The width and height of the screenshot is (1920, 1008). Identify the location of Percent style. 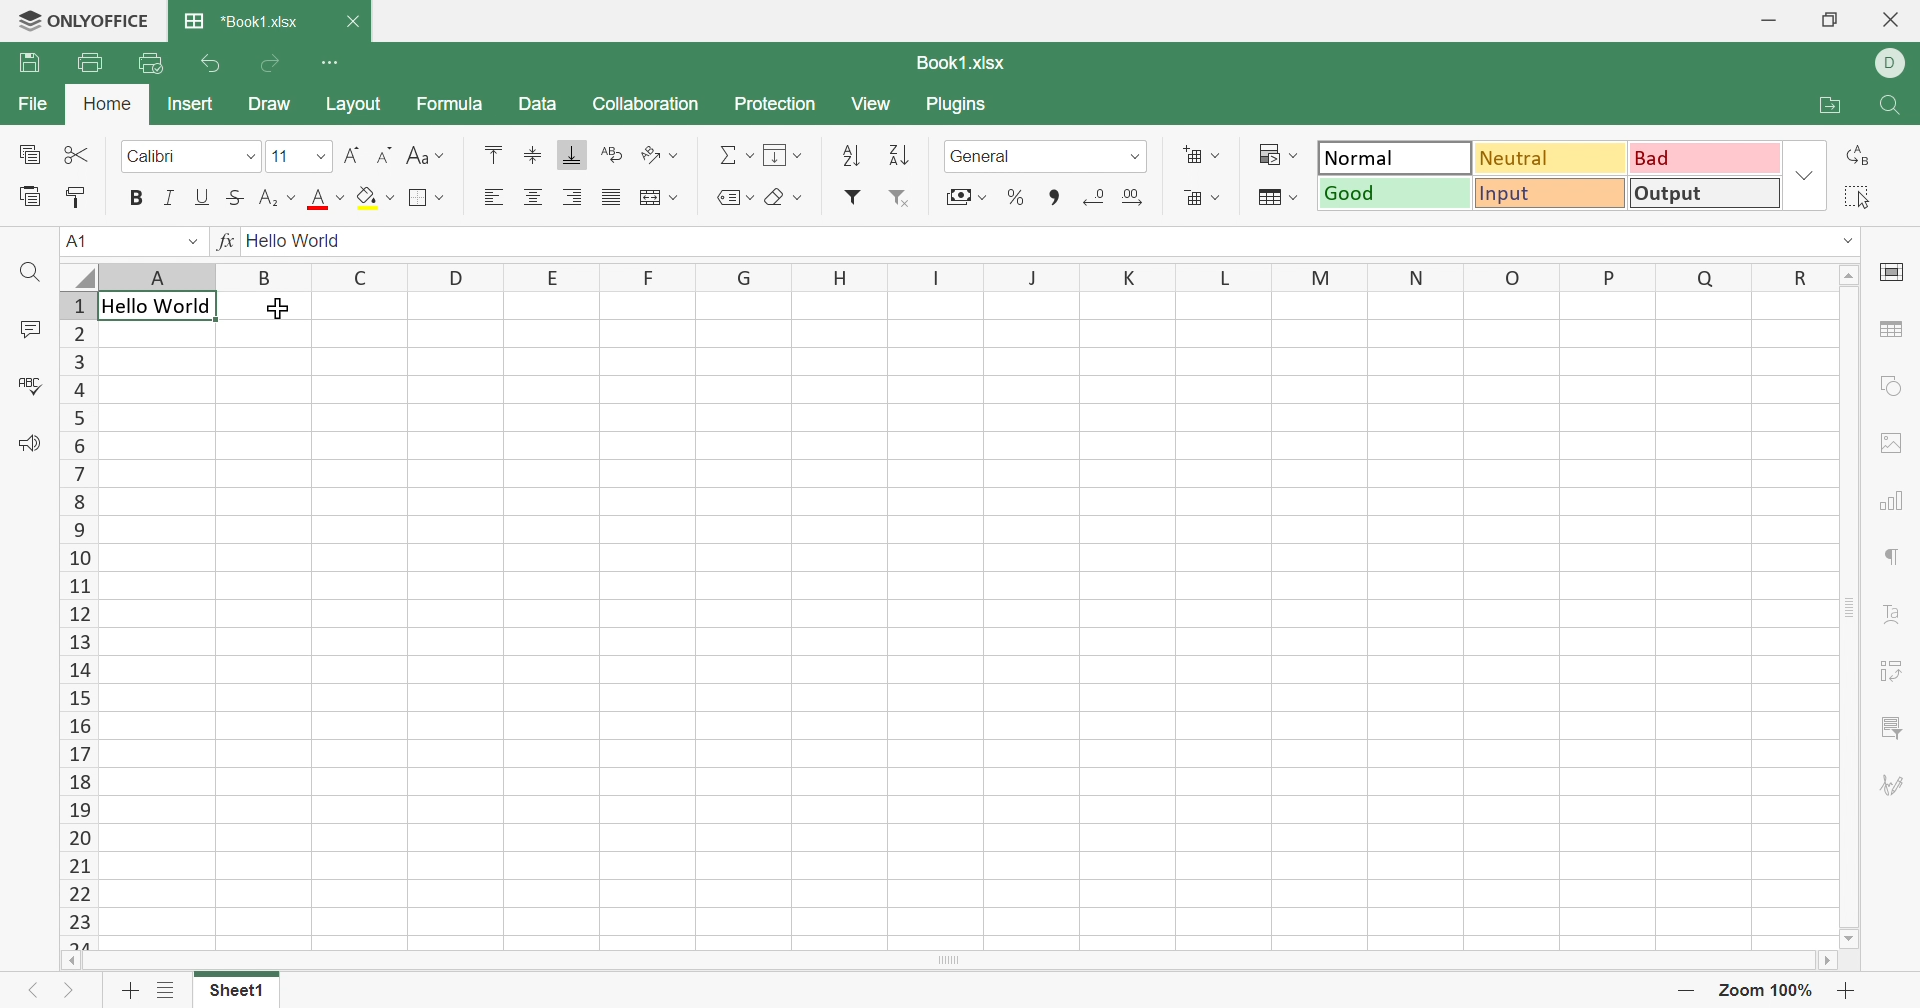
(1017, 198).